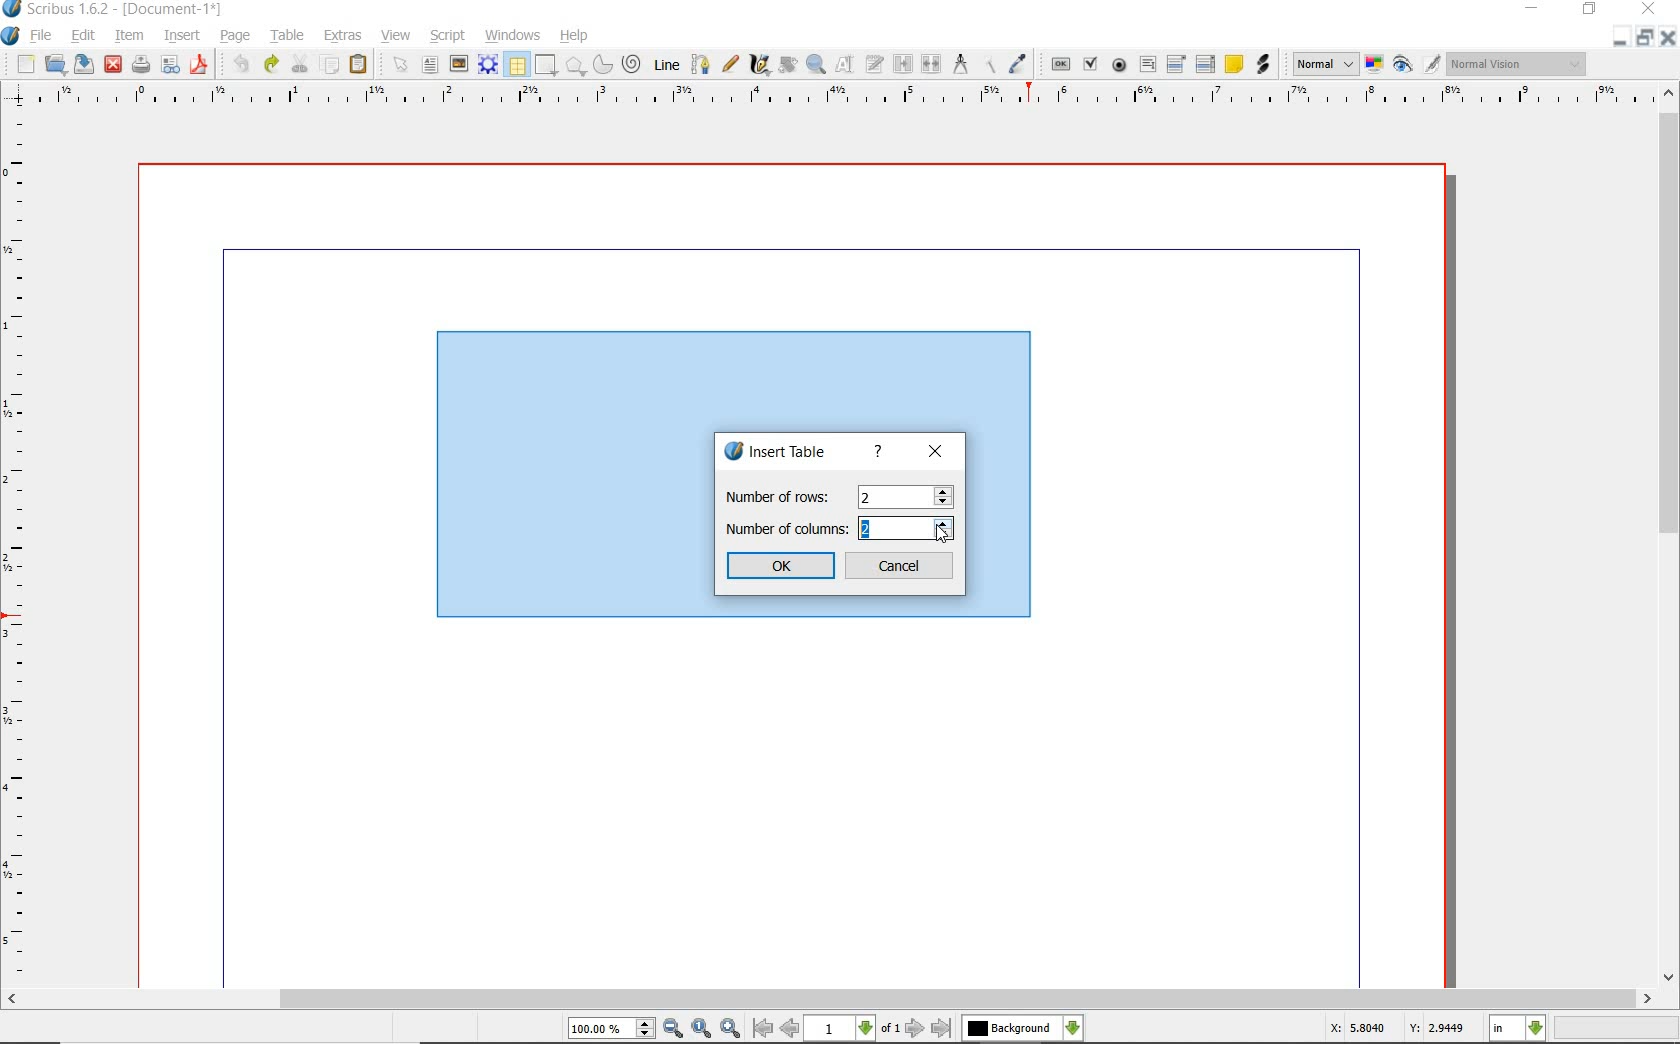 The width and height of the screenshot is (1680, 1044). I want to click on script, so click(449, 36).